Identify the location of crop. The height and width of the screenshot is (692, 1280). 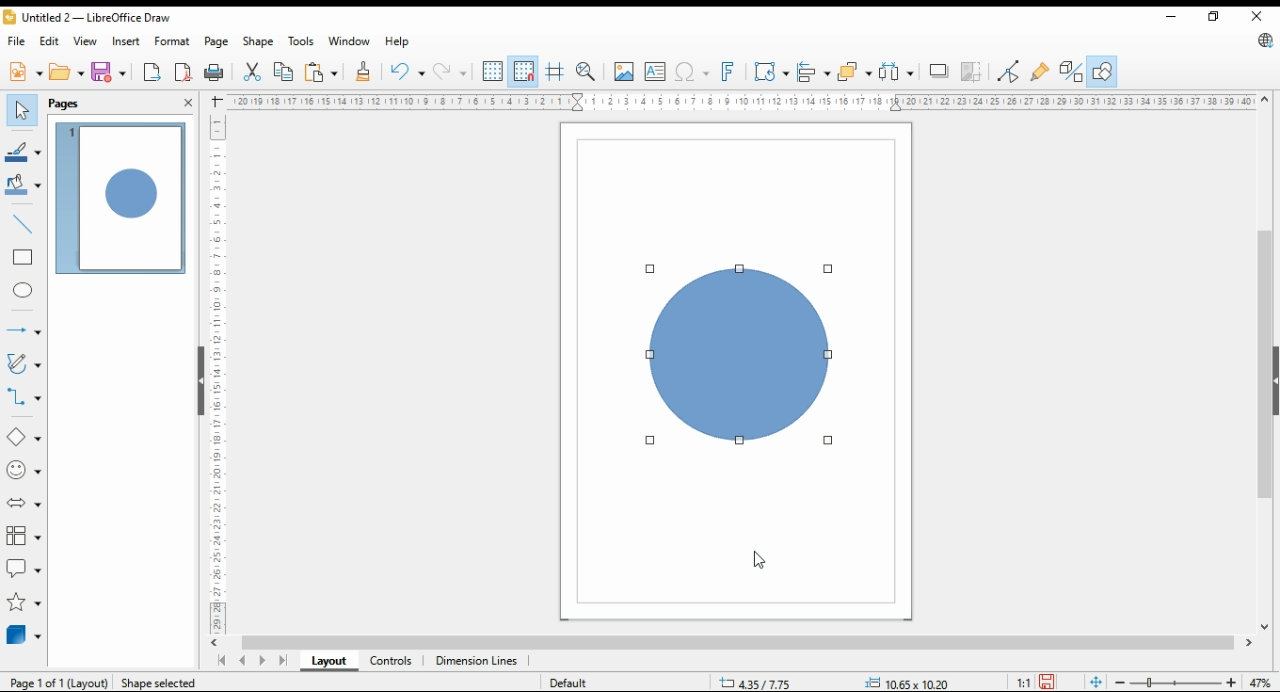
(972, 72).